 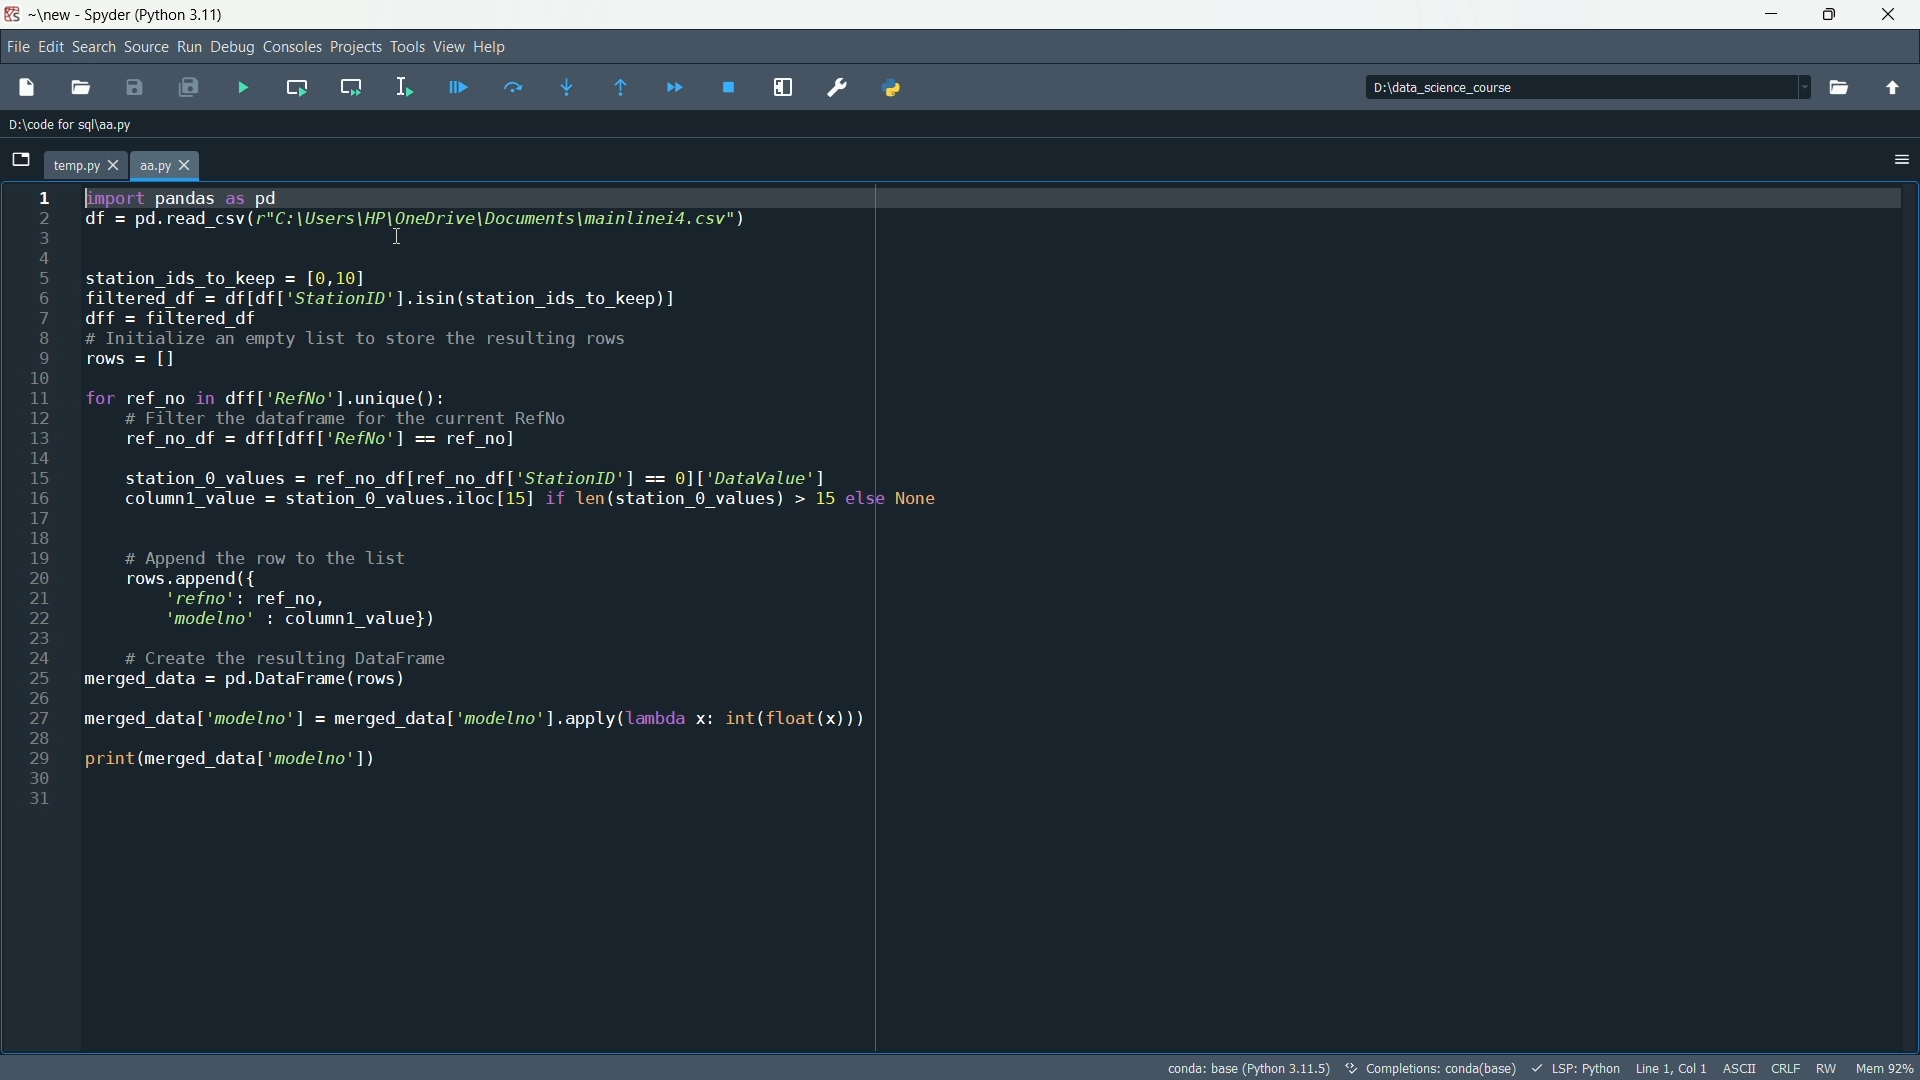 I want to click on maximize, so click(x=1829, y=14).